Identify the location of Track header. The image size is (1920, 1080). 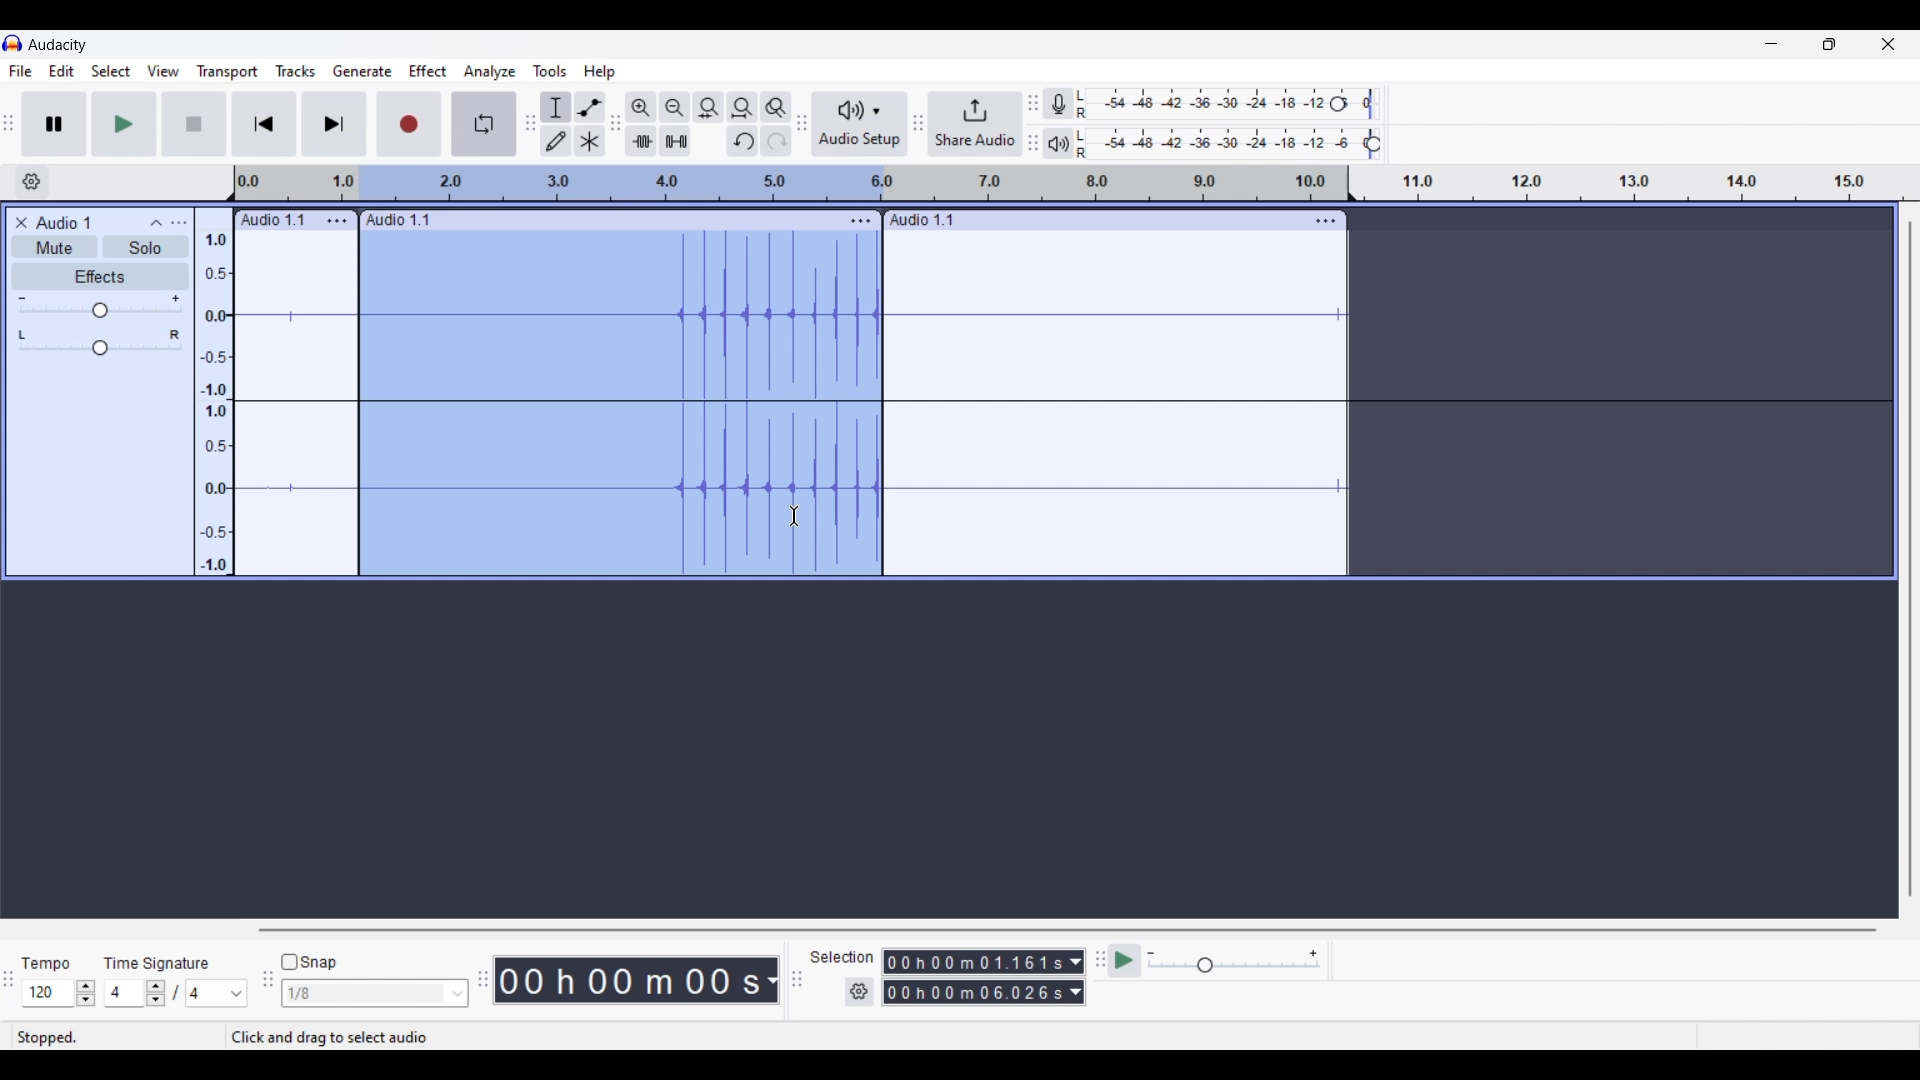
(1350, 181).